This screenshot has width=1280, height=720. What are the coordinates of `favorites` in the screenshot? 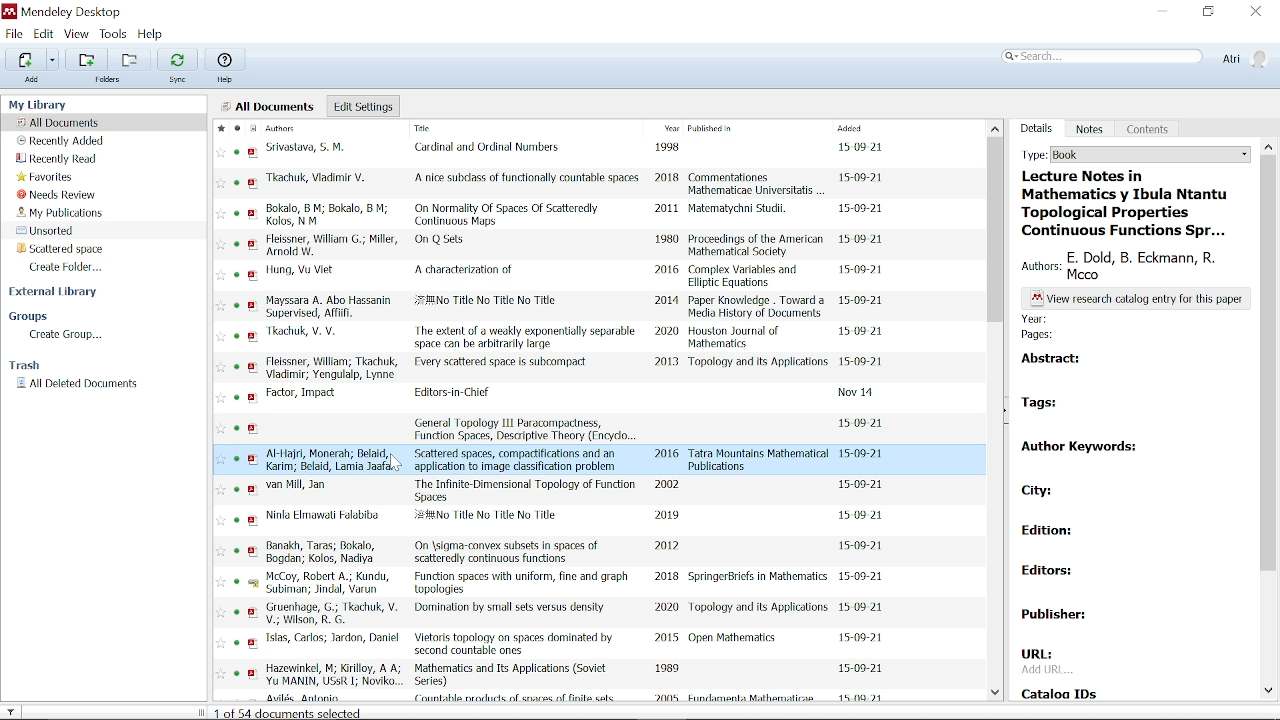 It's located at (46, 178).